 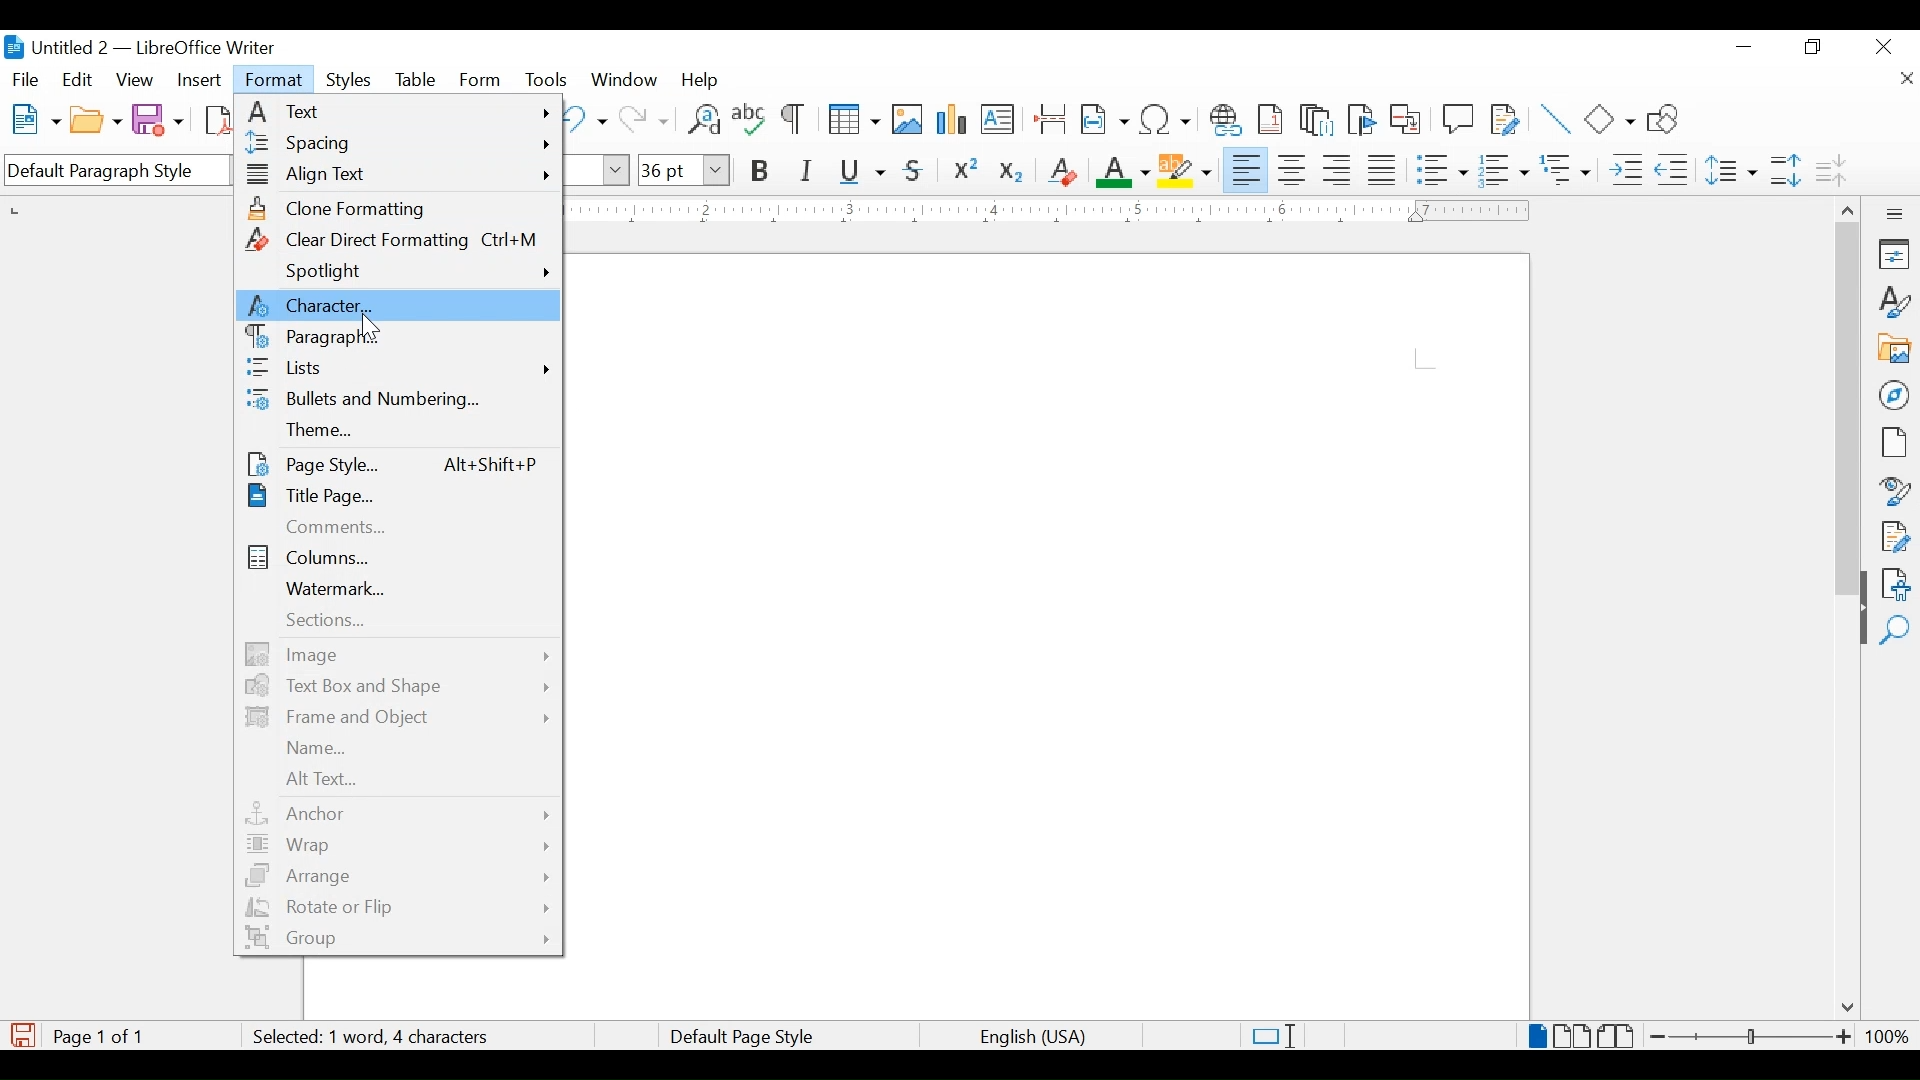 What do you see at coordinates (1895, 631) in the screenshot?
I see `find` at bounding box center [1895, 631].